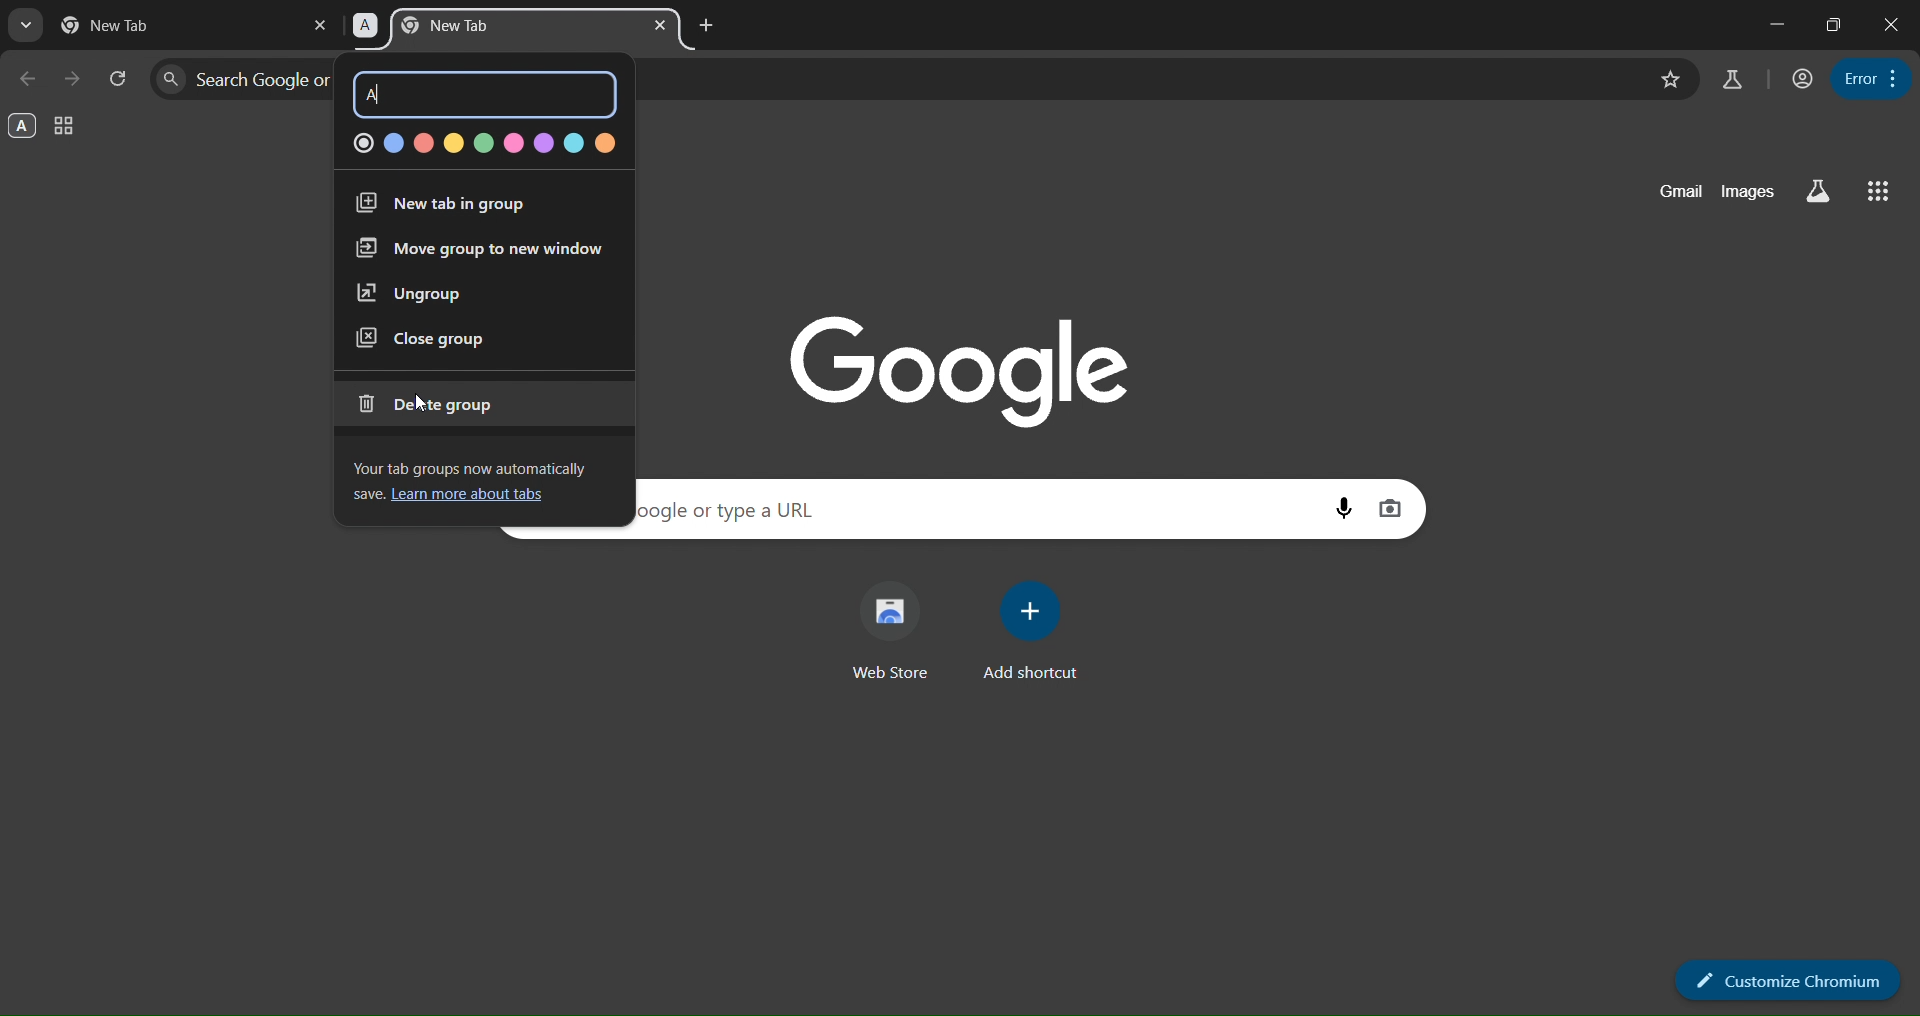 Image resolution: width=1920 pixels, height=1016 pixels. What do you see at coordinates (30, 79) in the screenshot?
I see `go back one page` at bounding box center [30, 79].